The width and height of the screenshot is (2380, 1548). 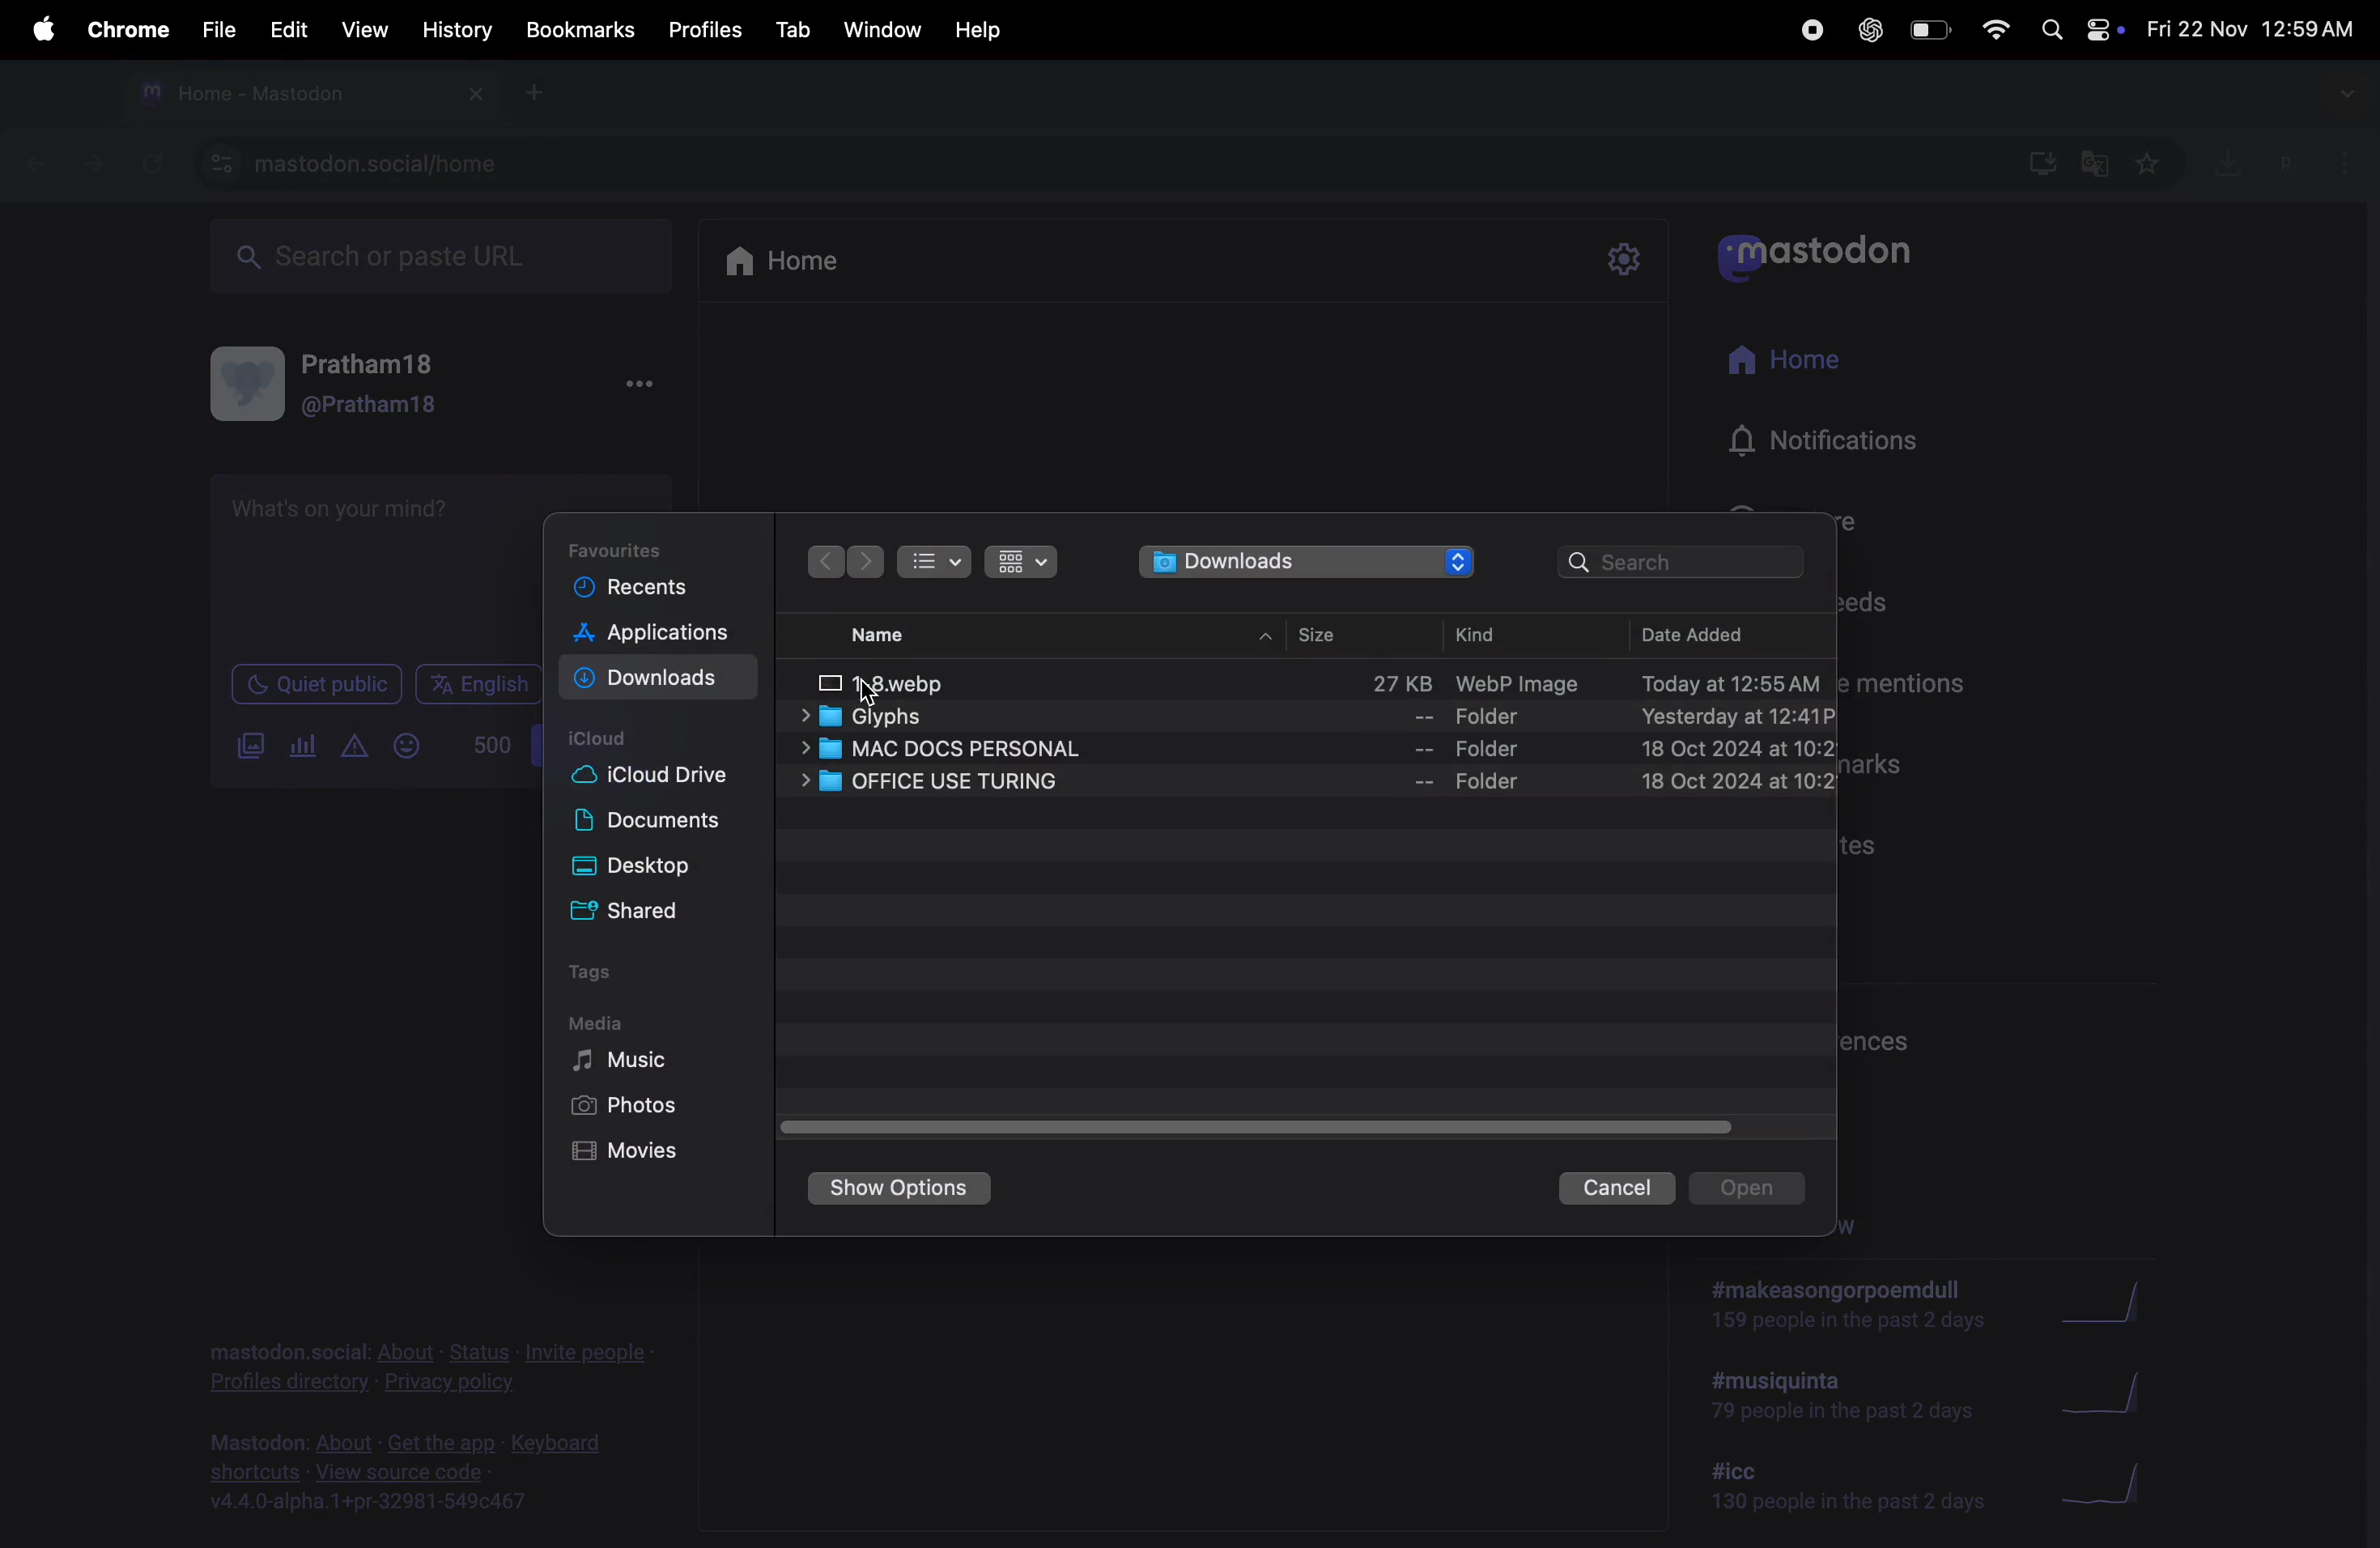 I want to click on searchbox, so click(x=456, y=258).